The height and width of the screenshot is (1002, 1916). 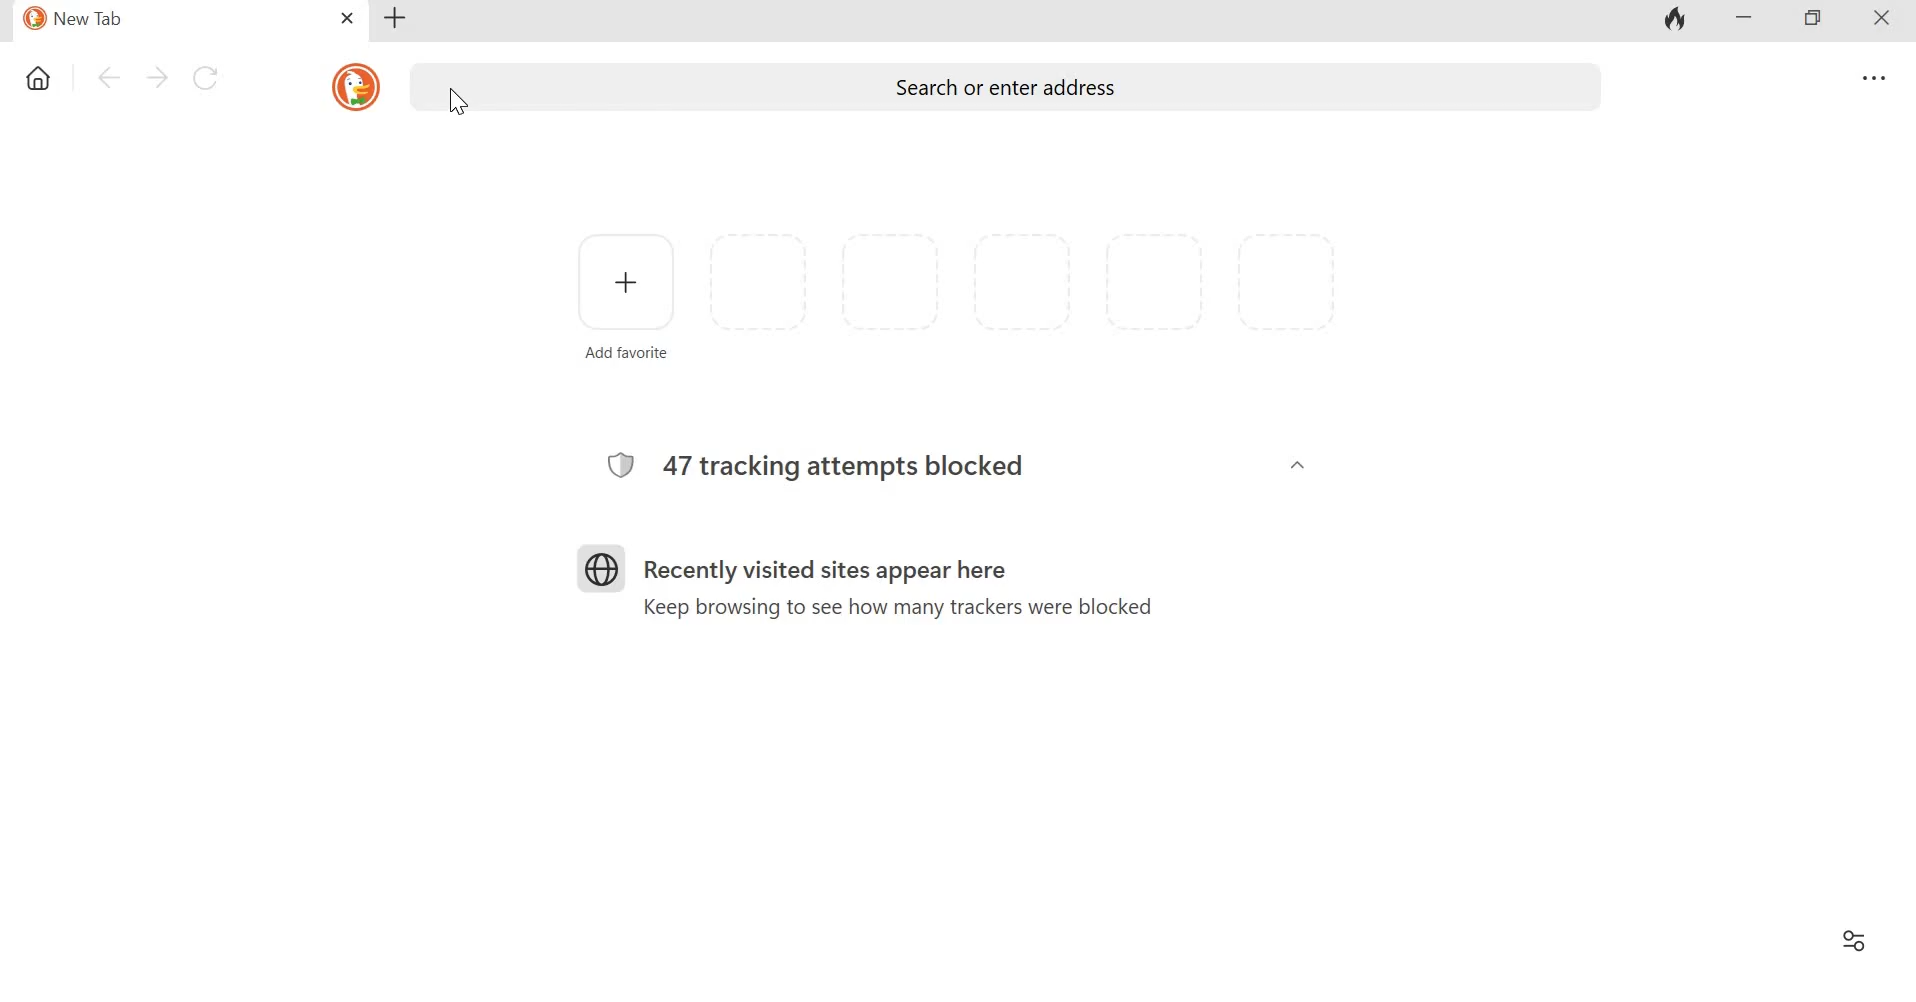 What do you see at coordinates (1681, 19) in the screenshot?
I see `Fire icon` at bounding box center [1681, 19].